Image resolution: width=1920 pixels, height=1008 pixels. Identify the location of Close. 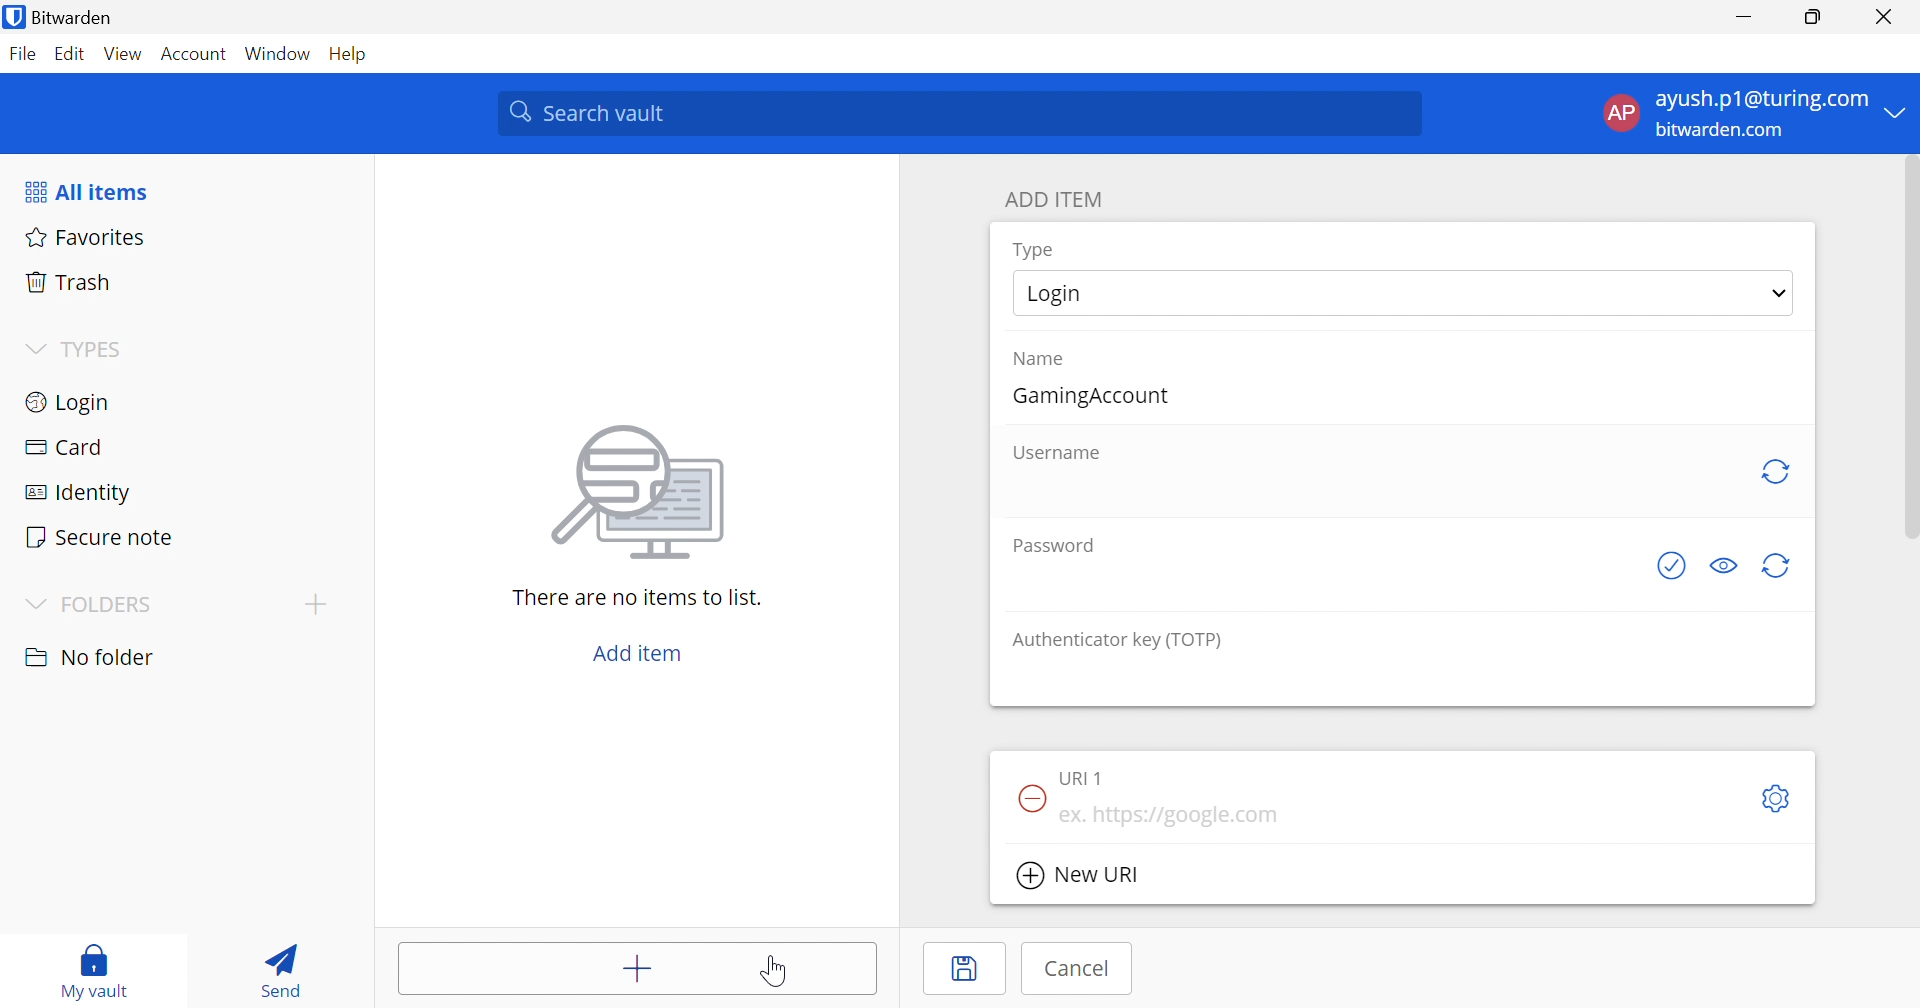
(1887, 19).